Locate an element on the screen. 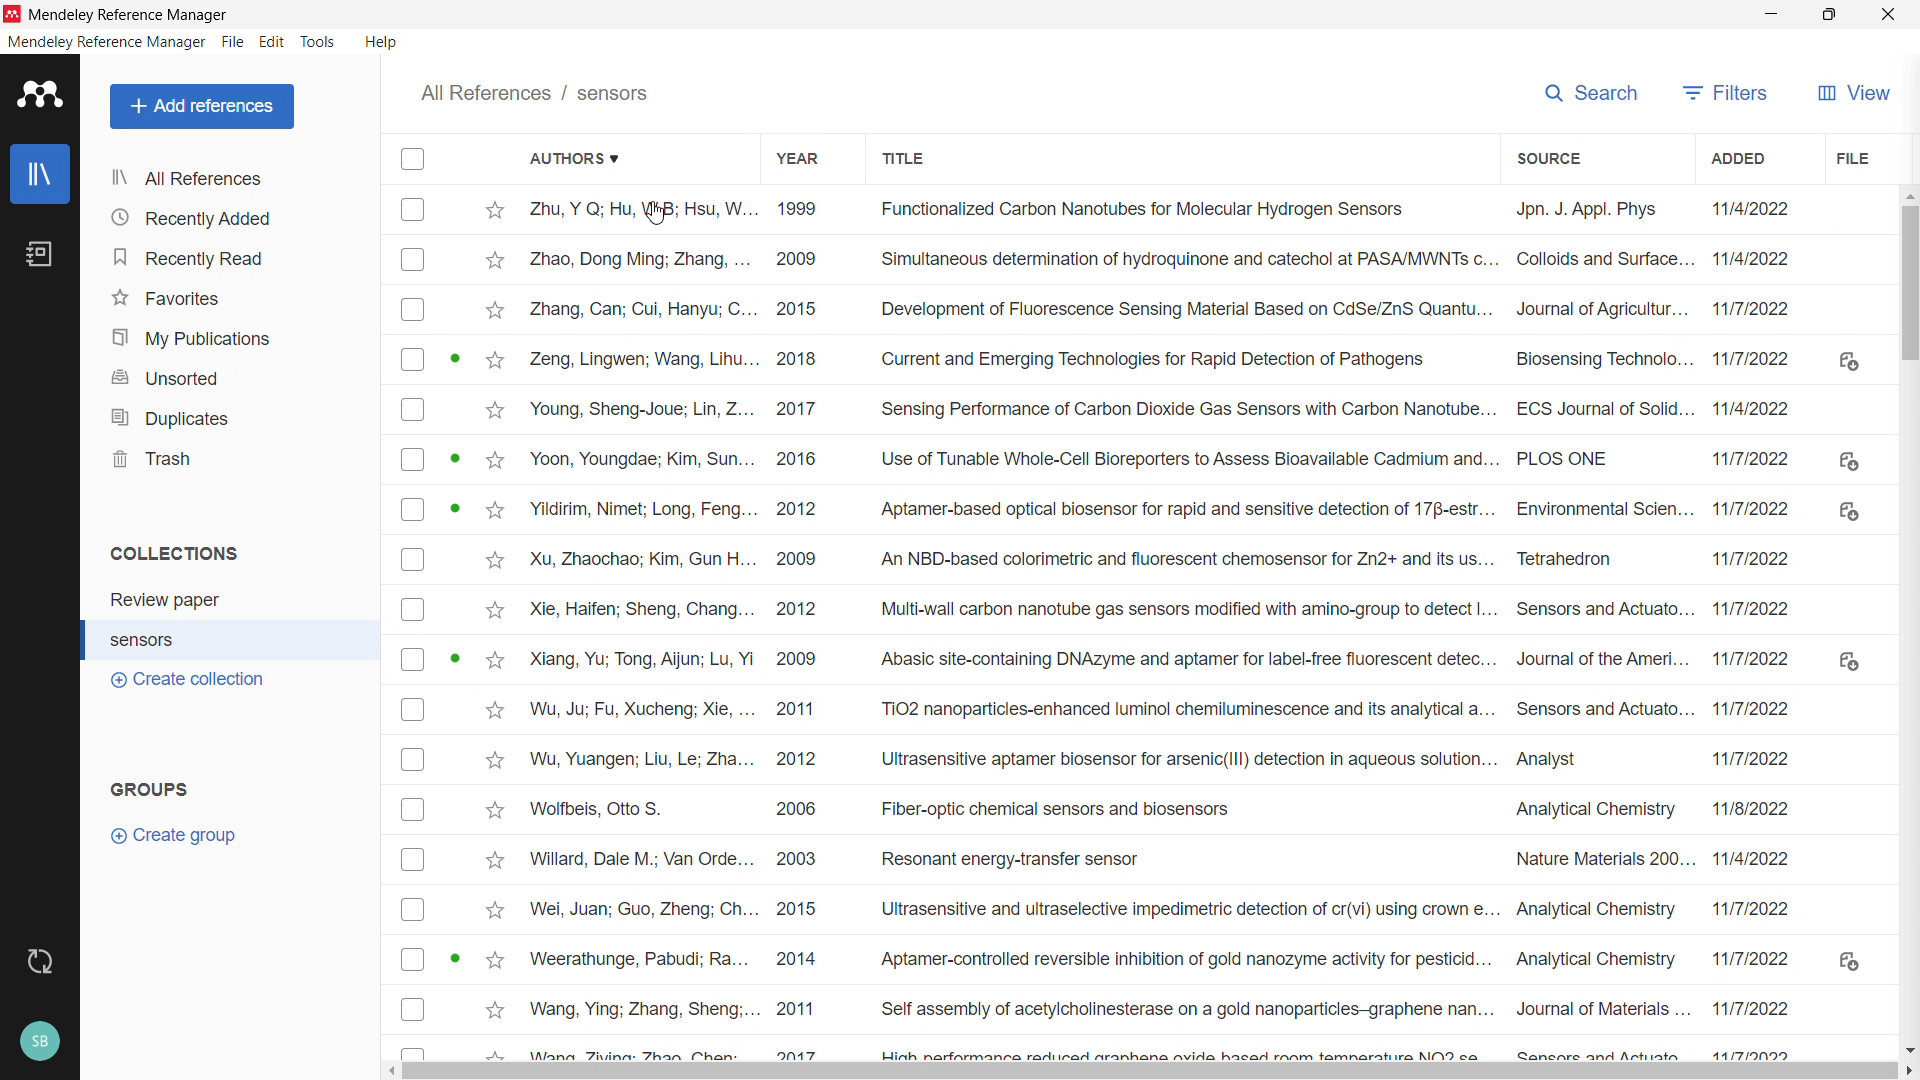 This screenshot has width=1920, height=1080. All references/ Sensors  is located at coordinates (534, 91).